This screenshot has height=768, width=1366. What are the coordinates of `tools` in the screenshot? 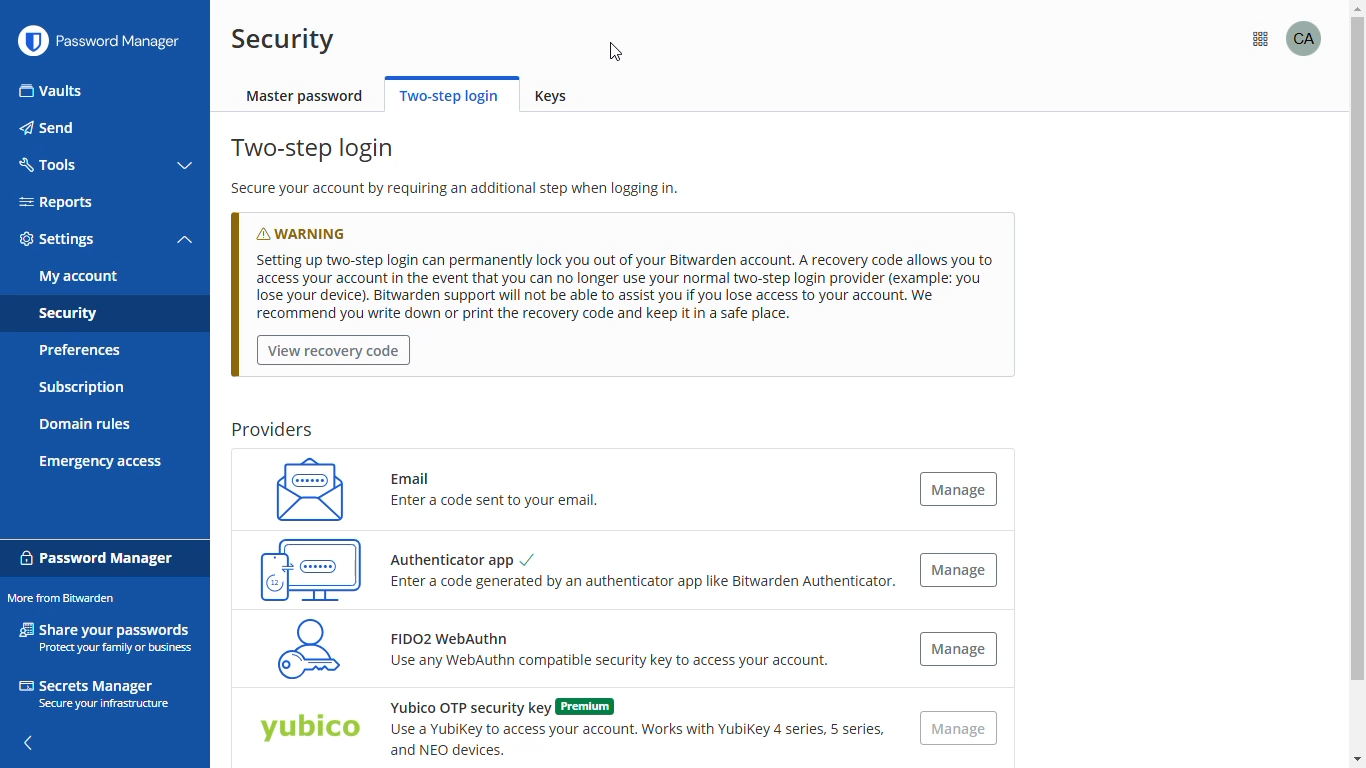 It's located at (46, 163).